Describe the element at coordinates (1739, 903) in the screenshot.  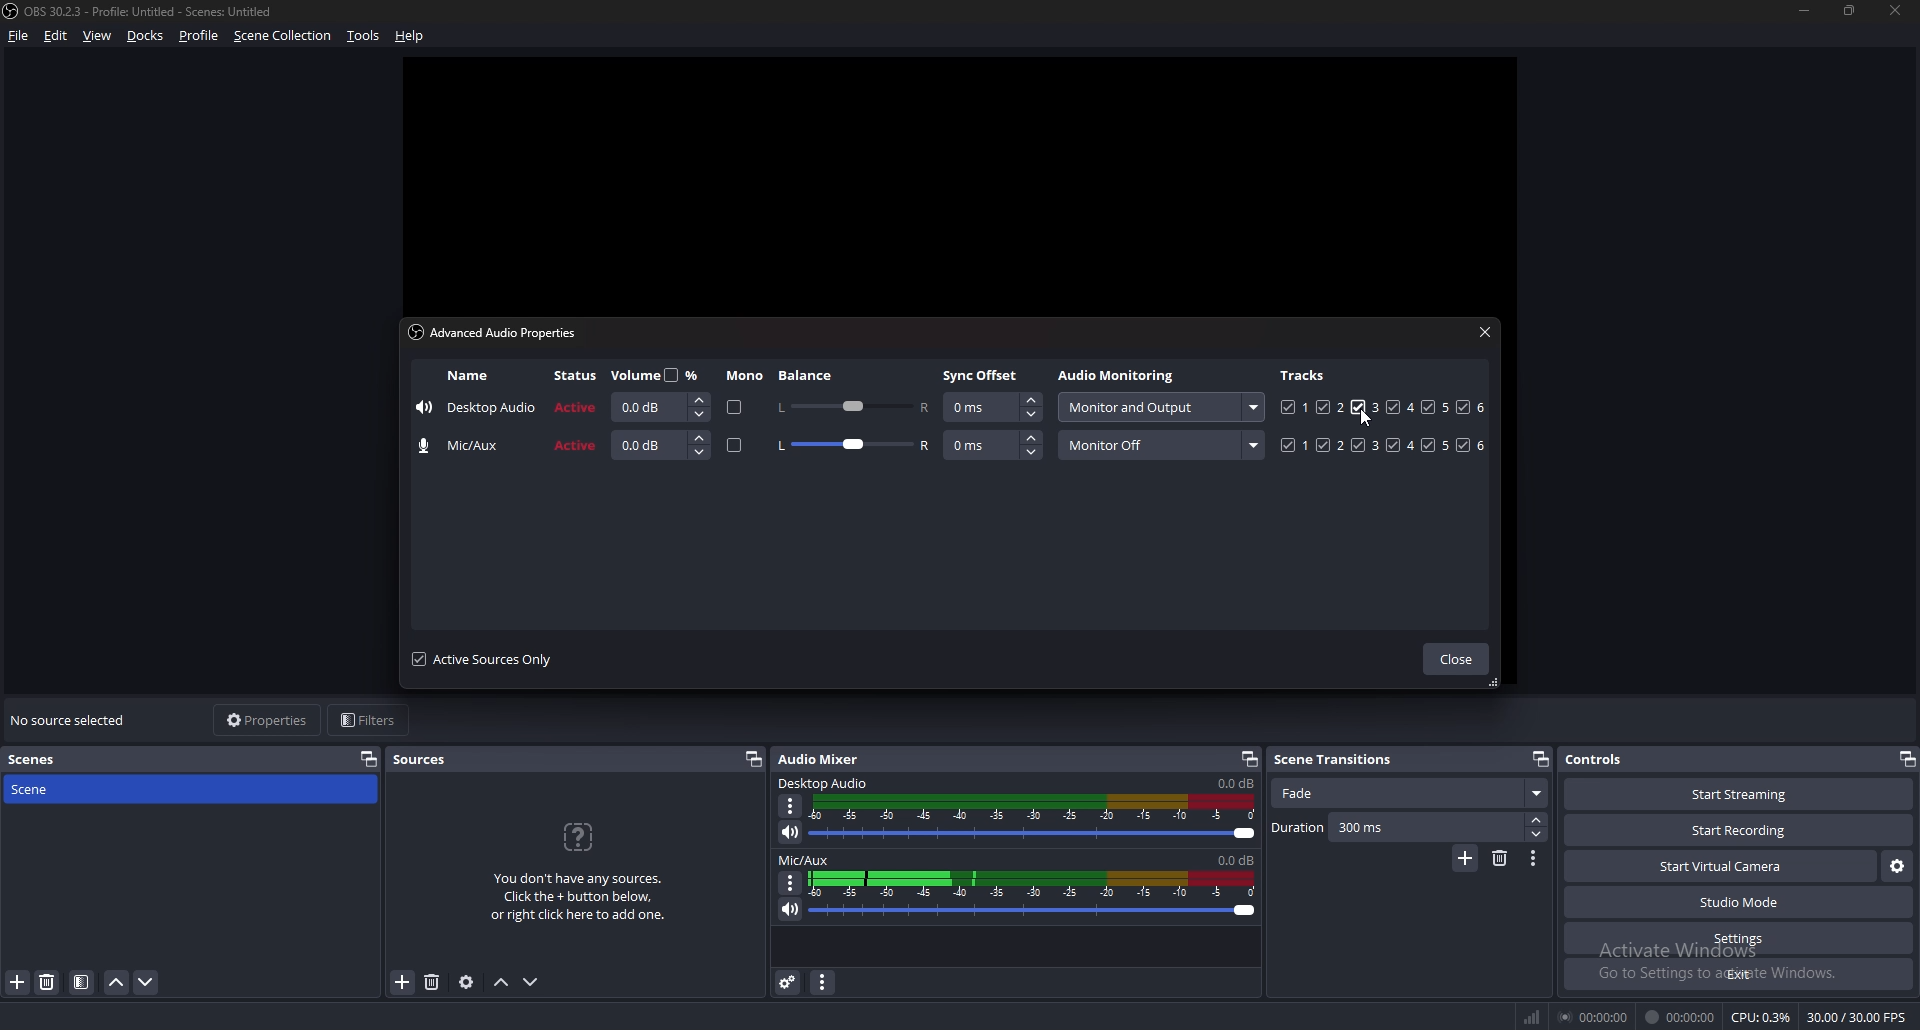
I see `studio mode` at that location.